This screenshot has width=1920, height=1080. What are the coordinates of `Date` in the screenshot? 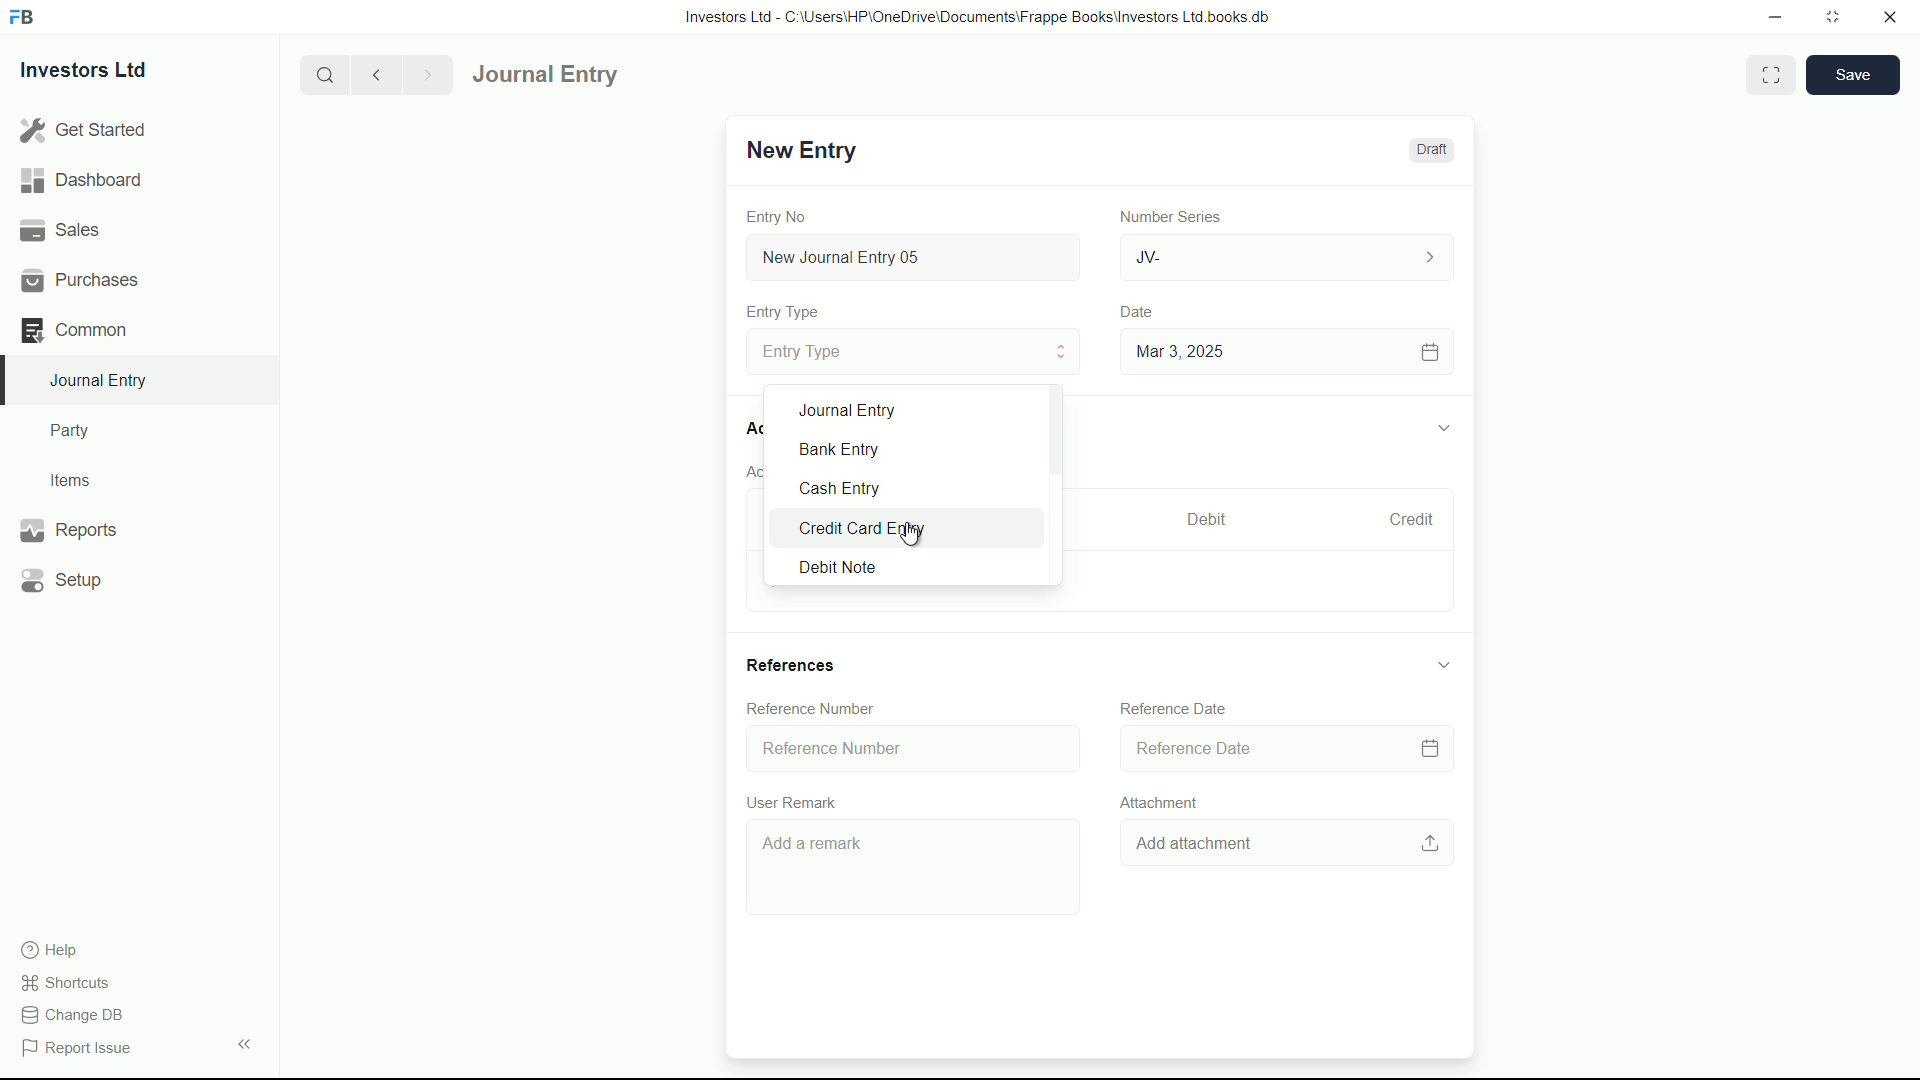 It's located at (1139, 312).